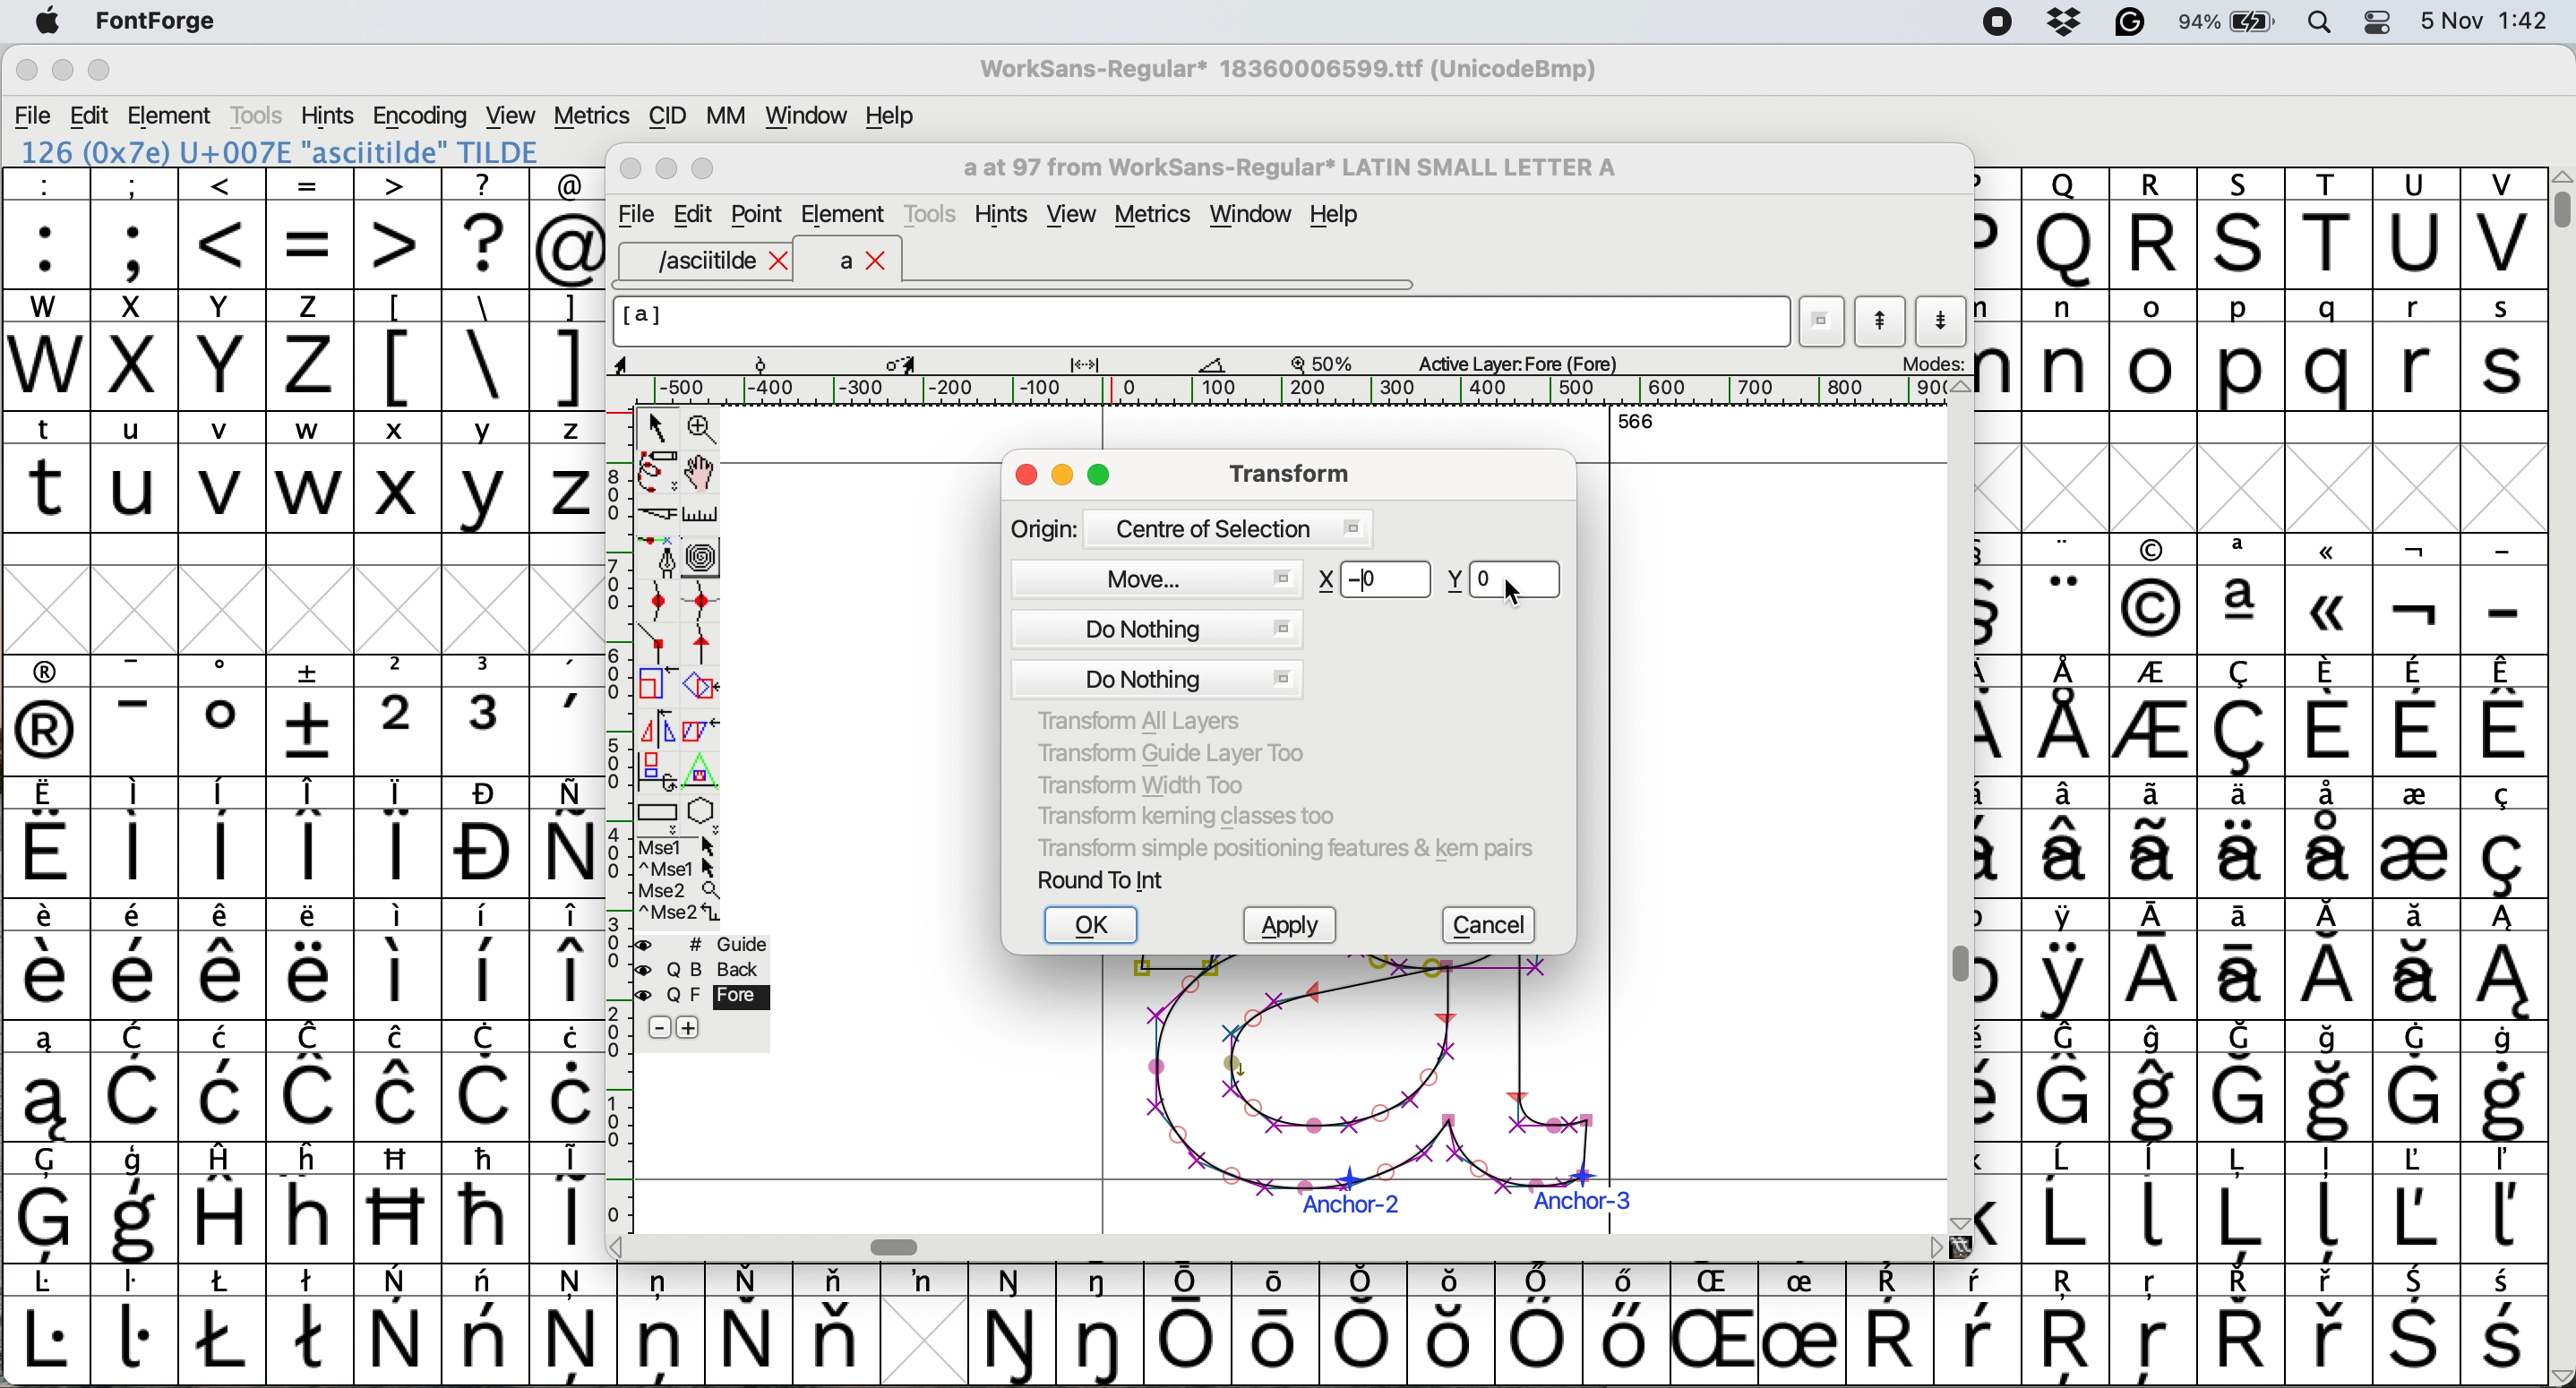  What do you see at coordinates (255, 115) in the screenshot?
I see `tools` at bounding box center [255, 115].